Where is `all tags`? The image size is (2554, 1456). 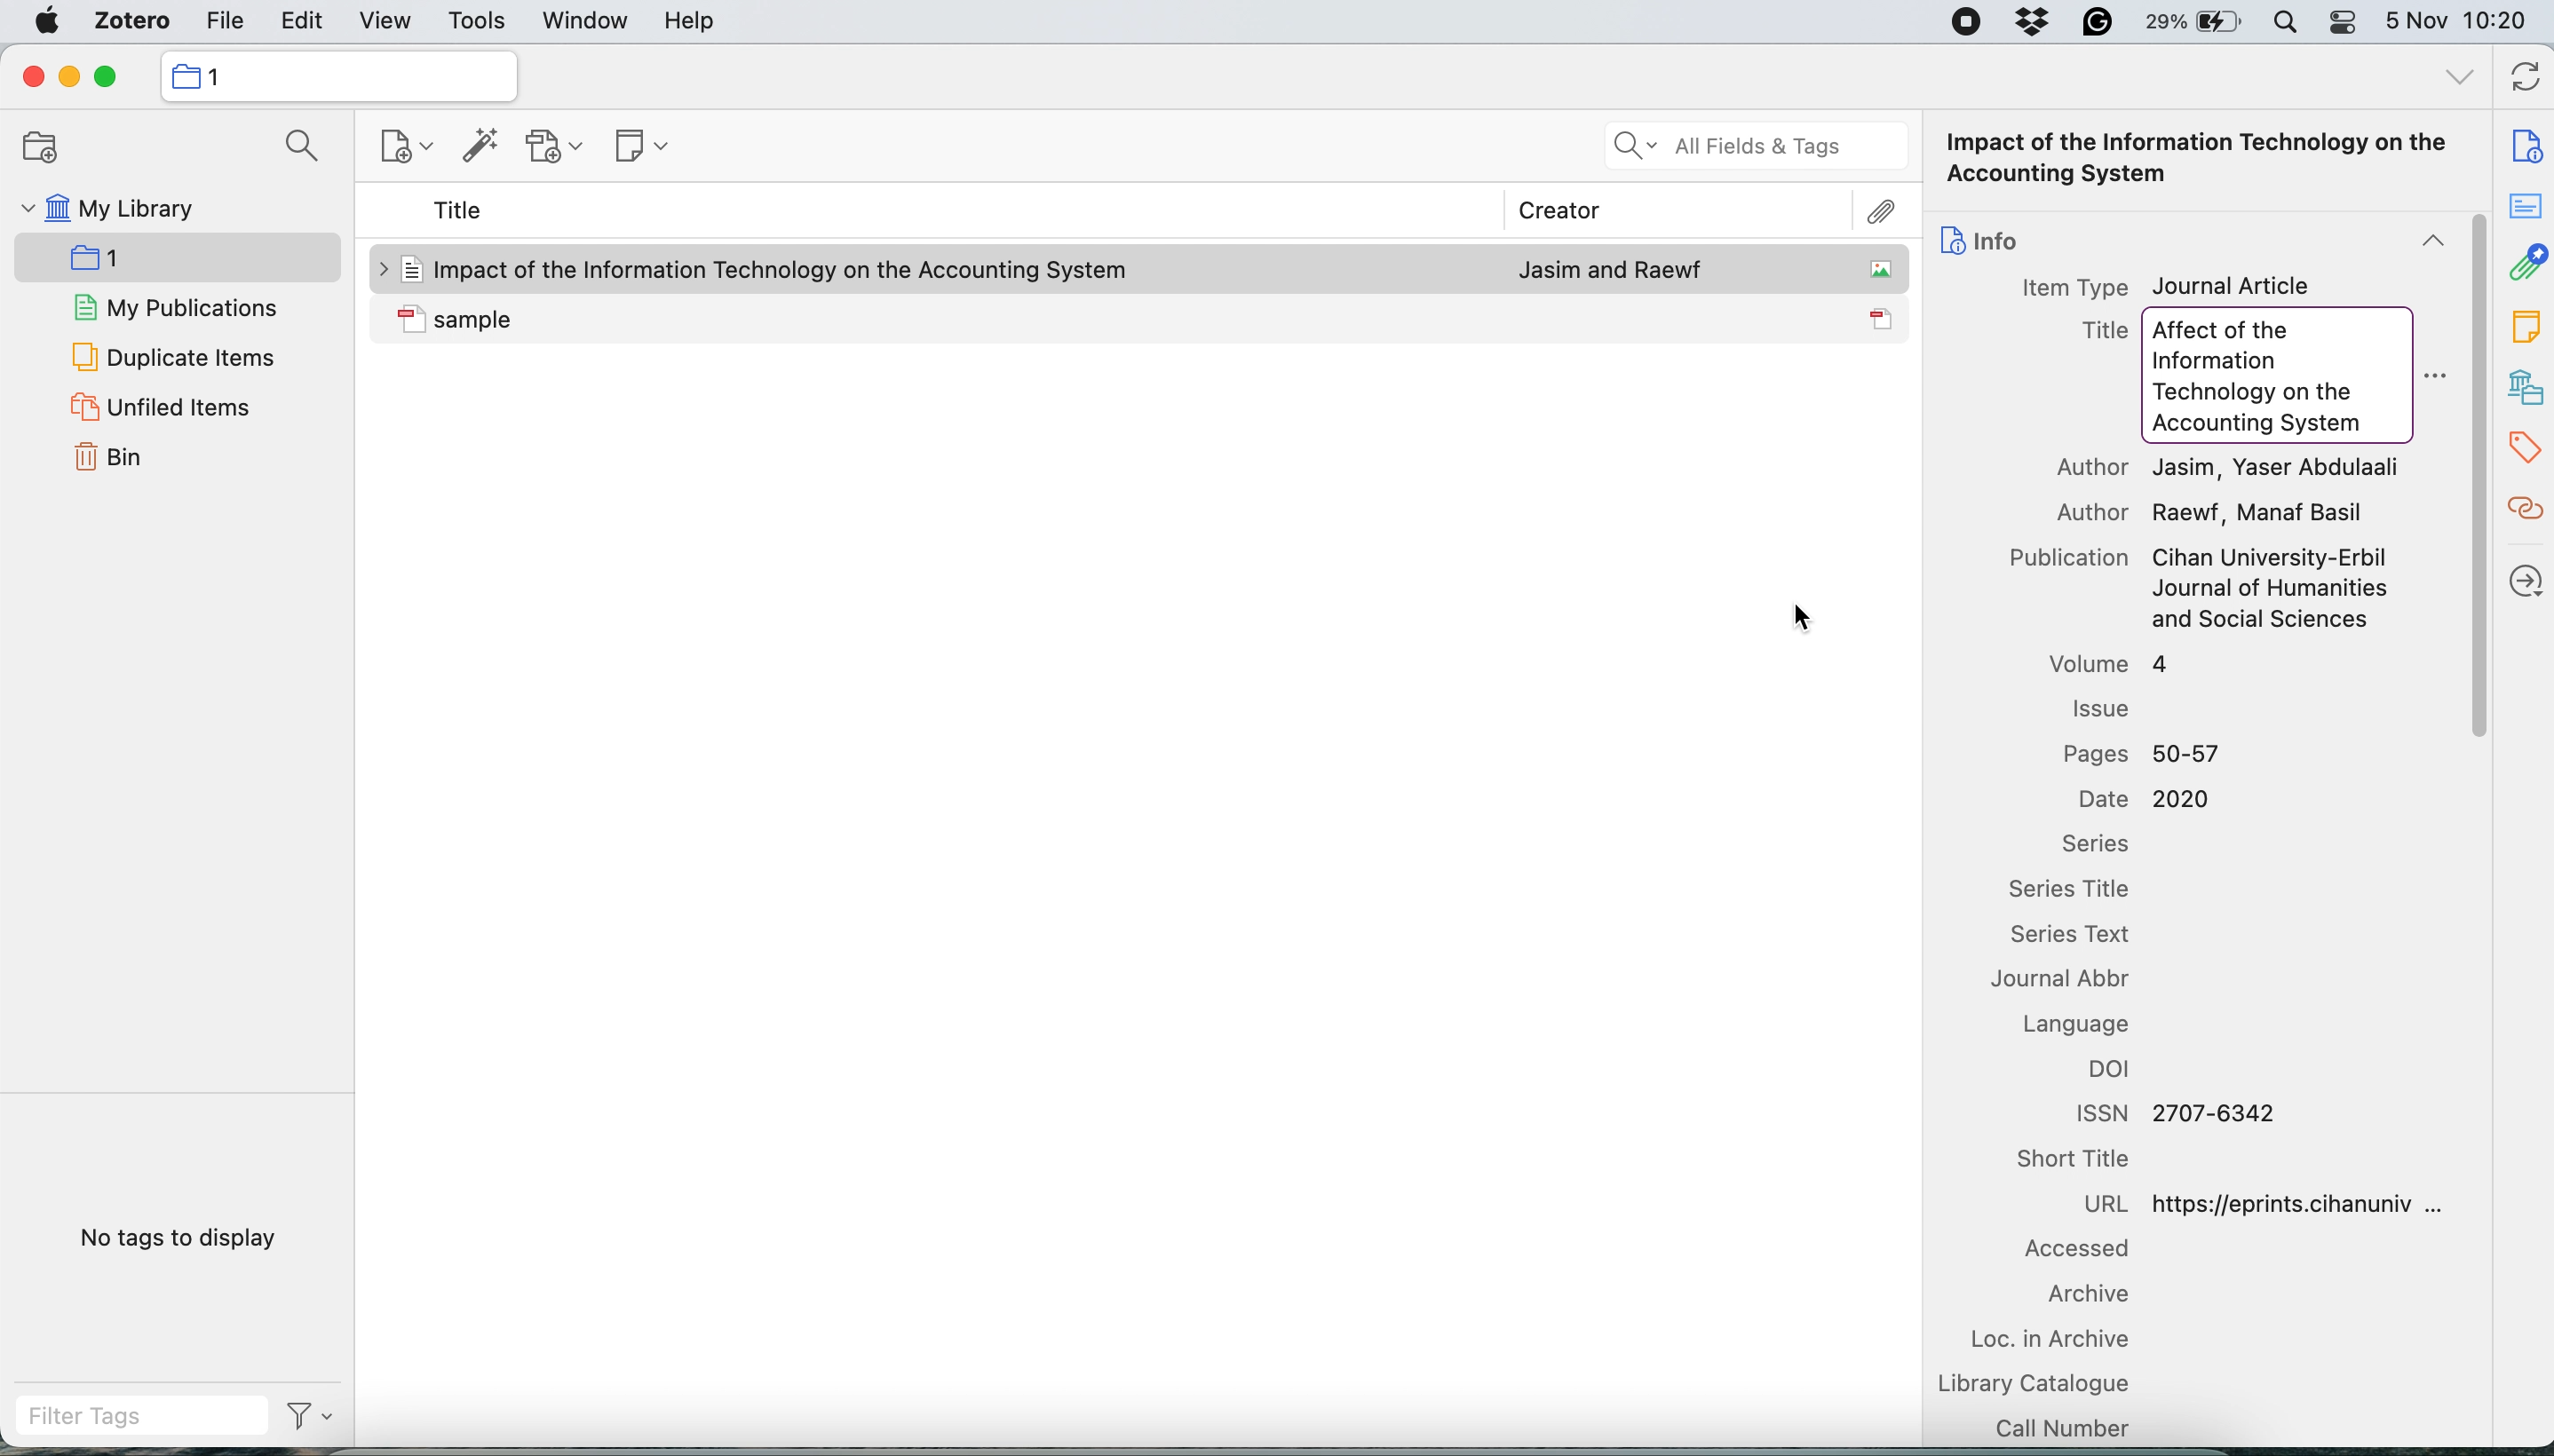 all tags is located at coordinates (2457, 77).